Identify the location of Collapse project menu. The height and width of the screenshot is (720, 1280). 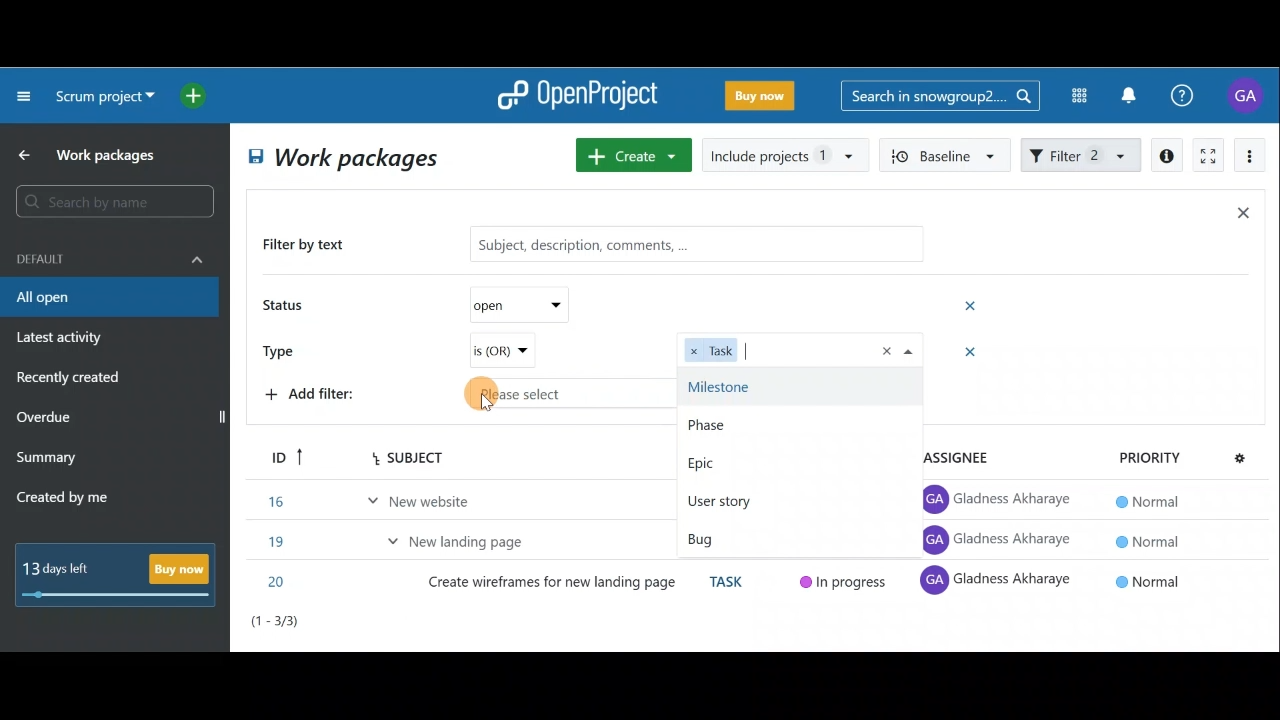
(25, 95).